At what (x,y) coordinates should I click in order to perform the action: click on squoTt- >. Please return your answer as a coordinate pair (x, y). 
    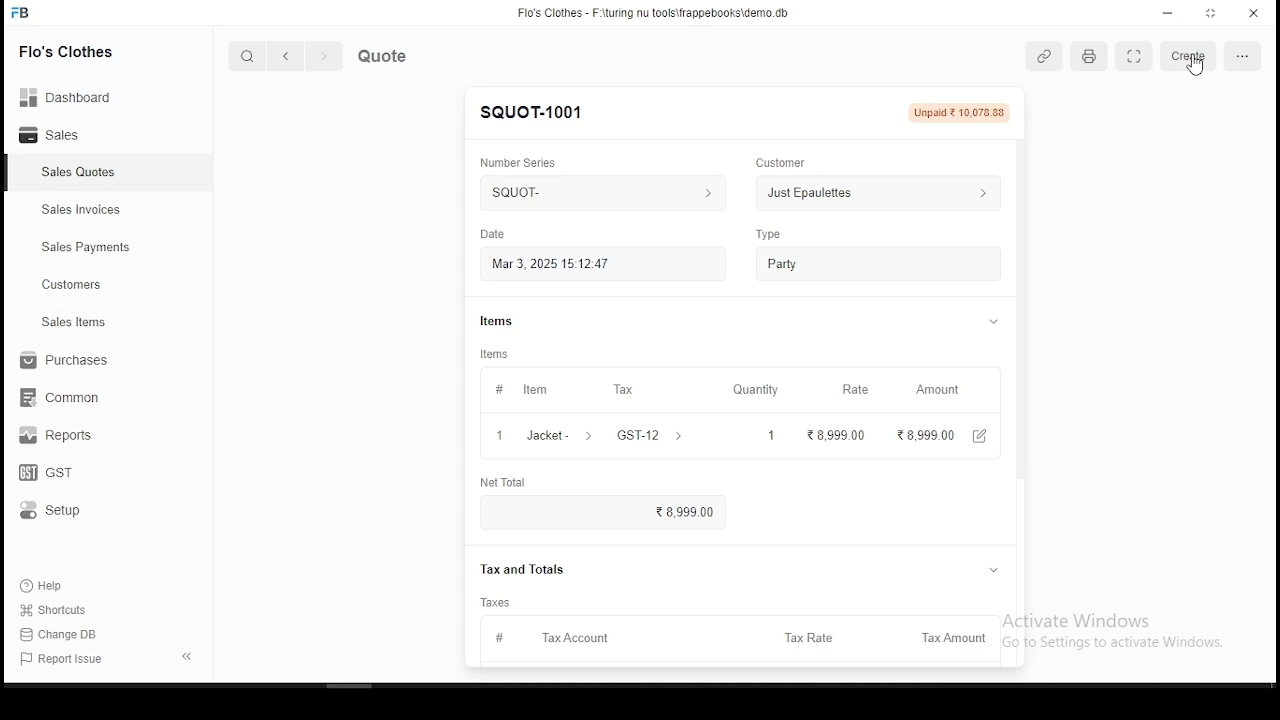
    Looking at the image, I should click on (599, 193).